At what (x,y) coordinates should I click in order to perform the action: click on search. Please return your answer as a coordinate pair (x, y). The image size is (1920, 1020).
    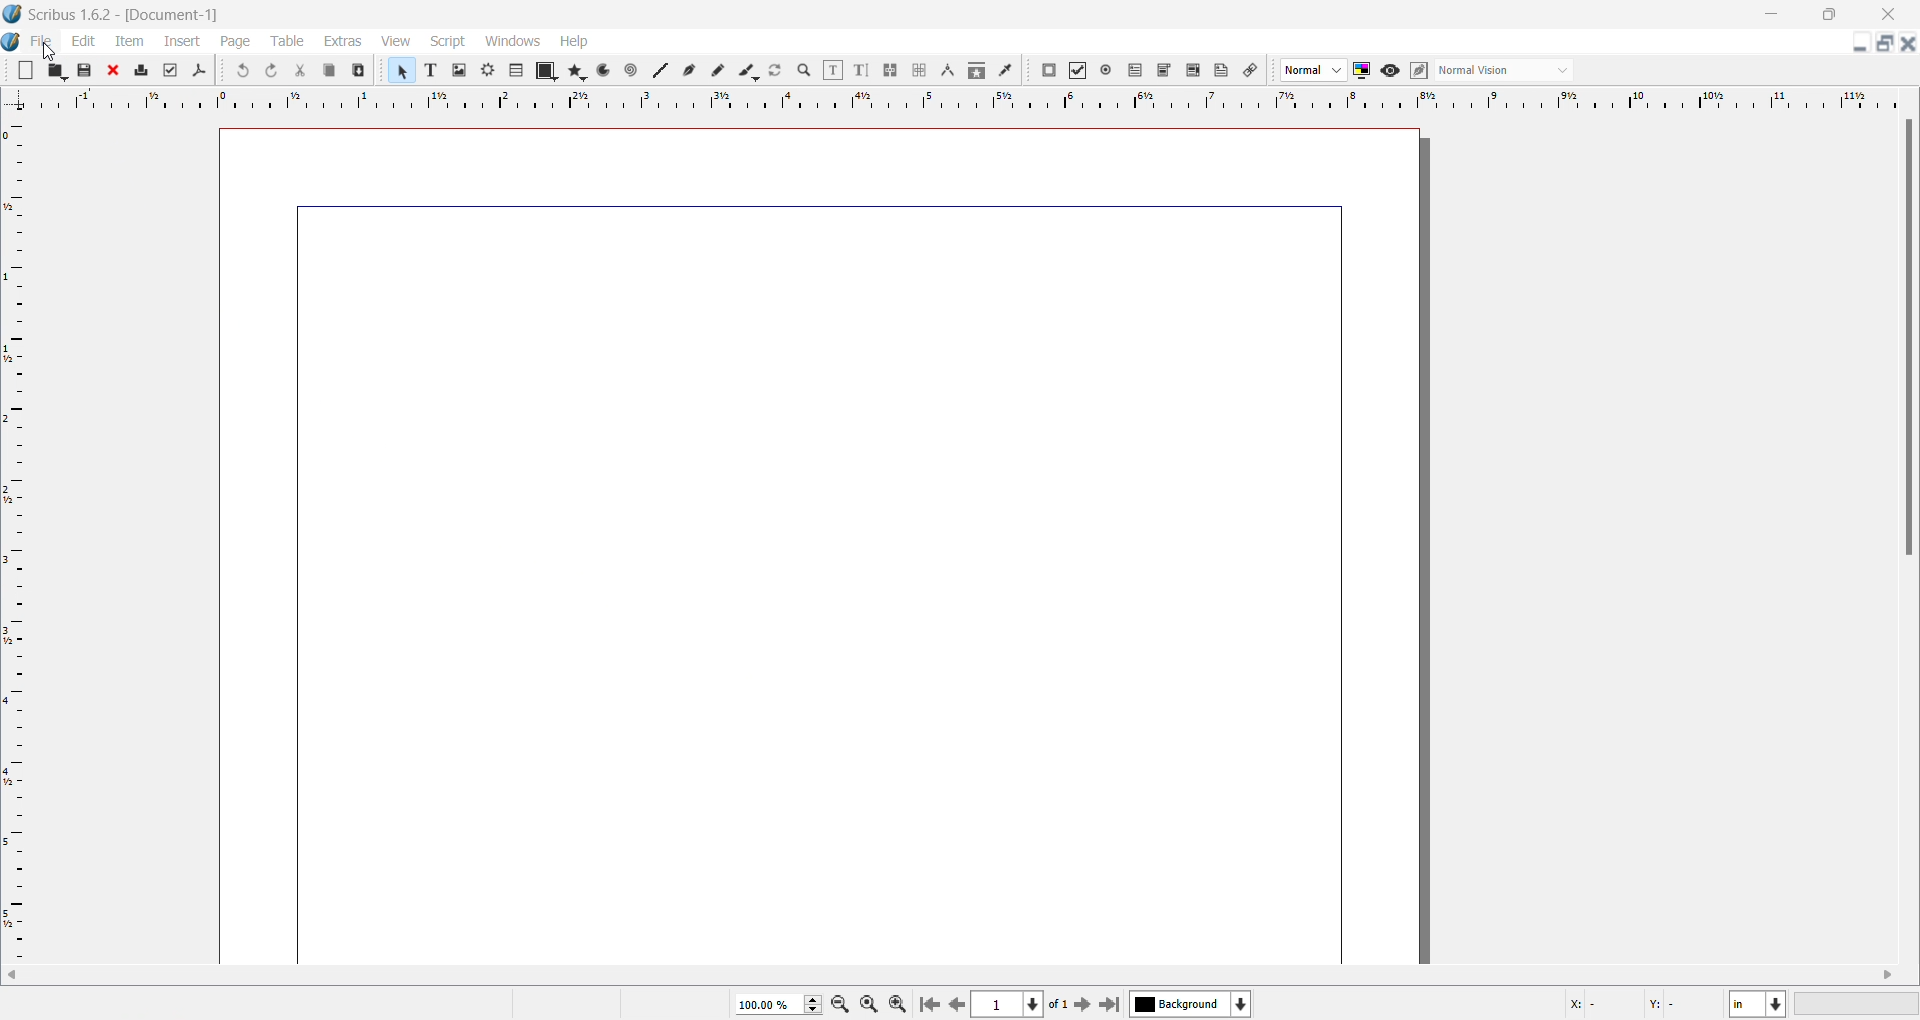
    Looking at the image, I should click on (803, 72).